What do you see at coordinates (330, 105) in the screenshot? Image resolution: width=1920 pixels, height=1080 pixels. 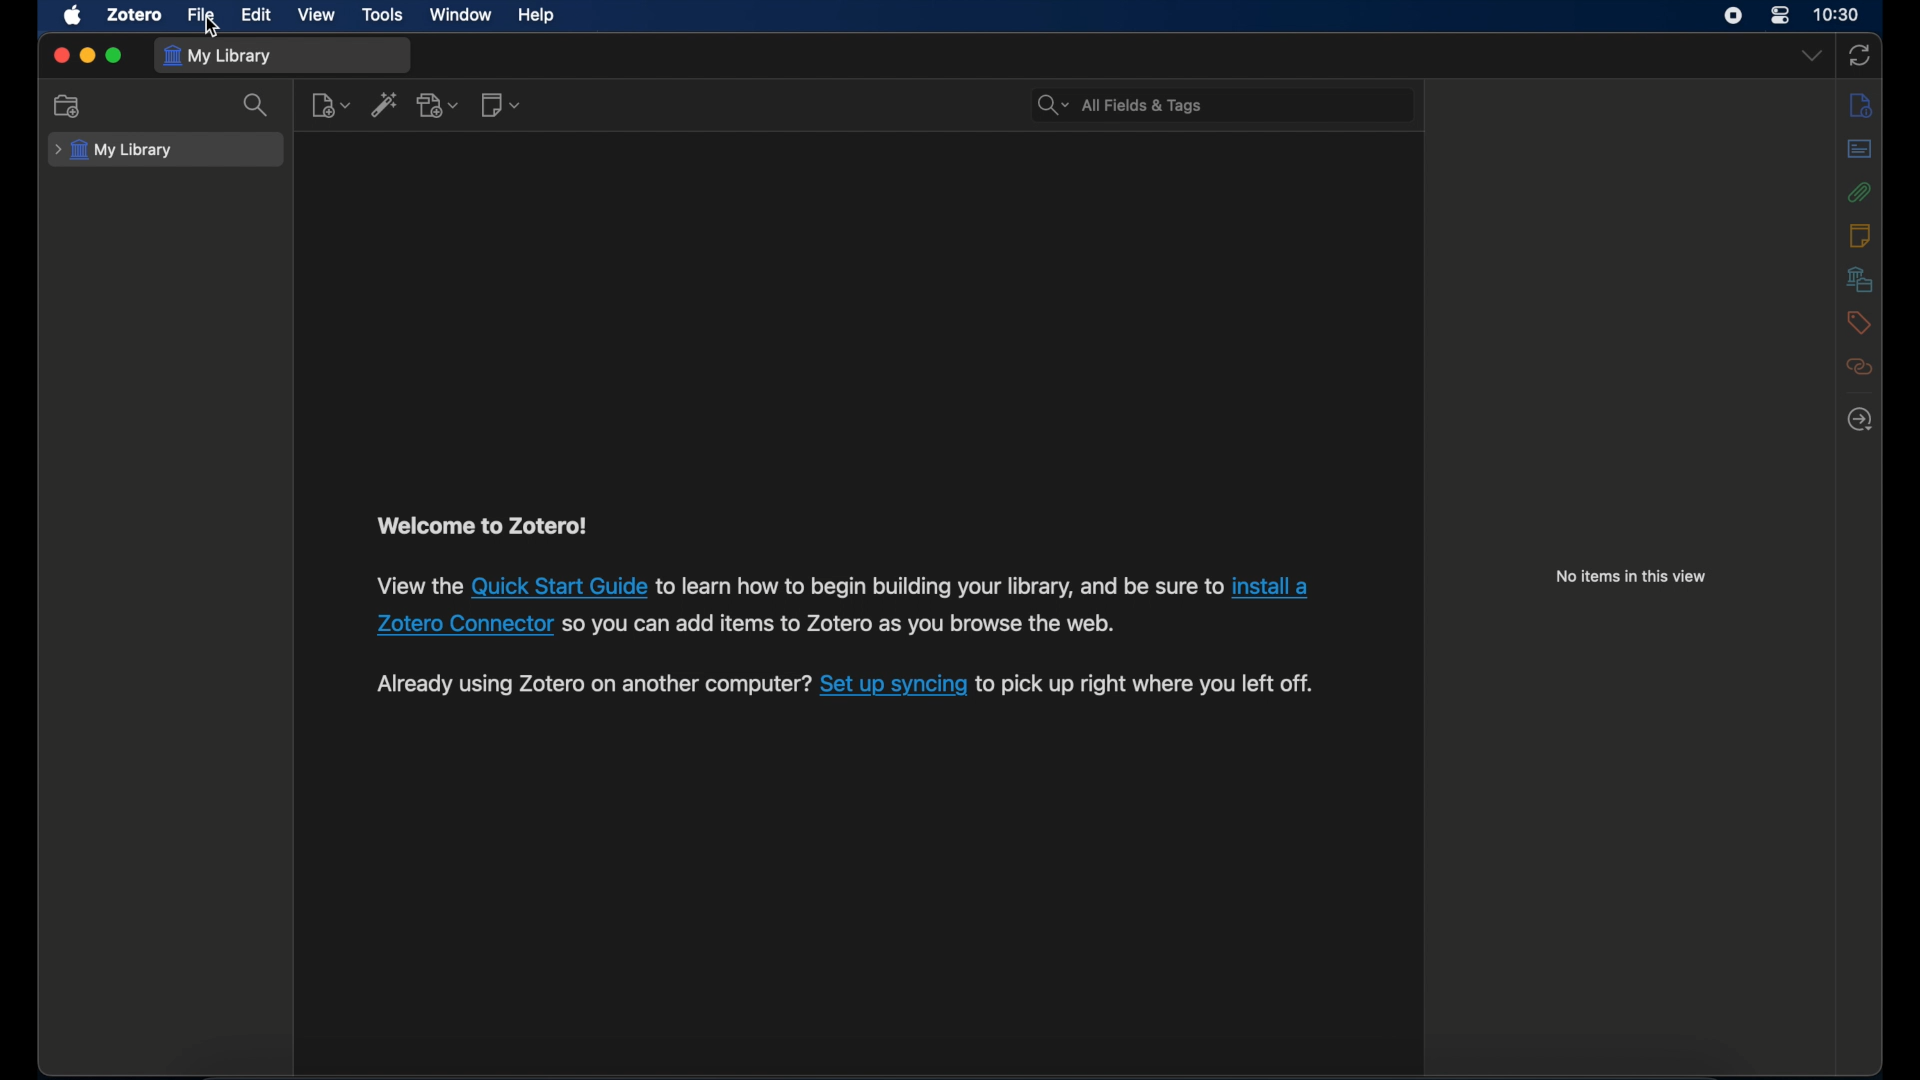 I see `new item` at bounding box center [330, 105].